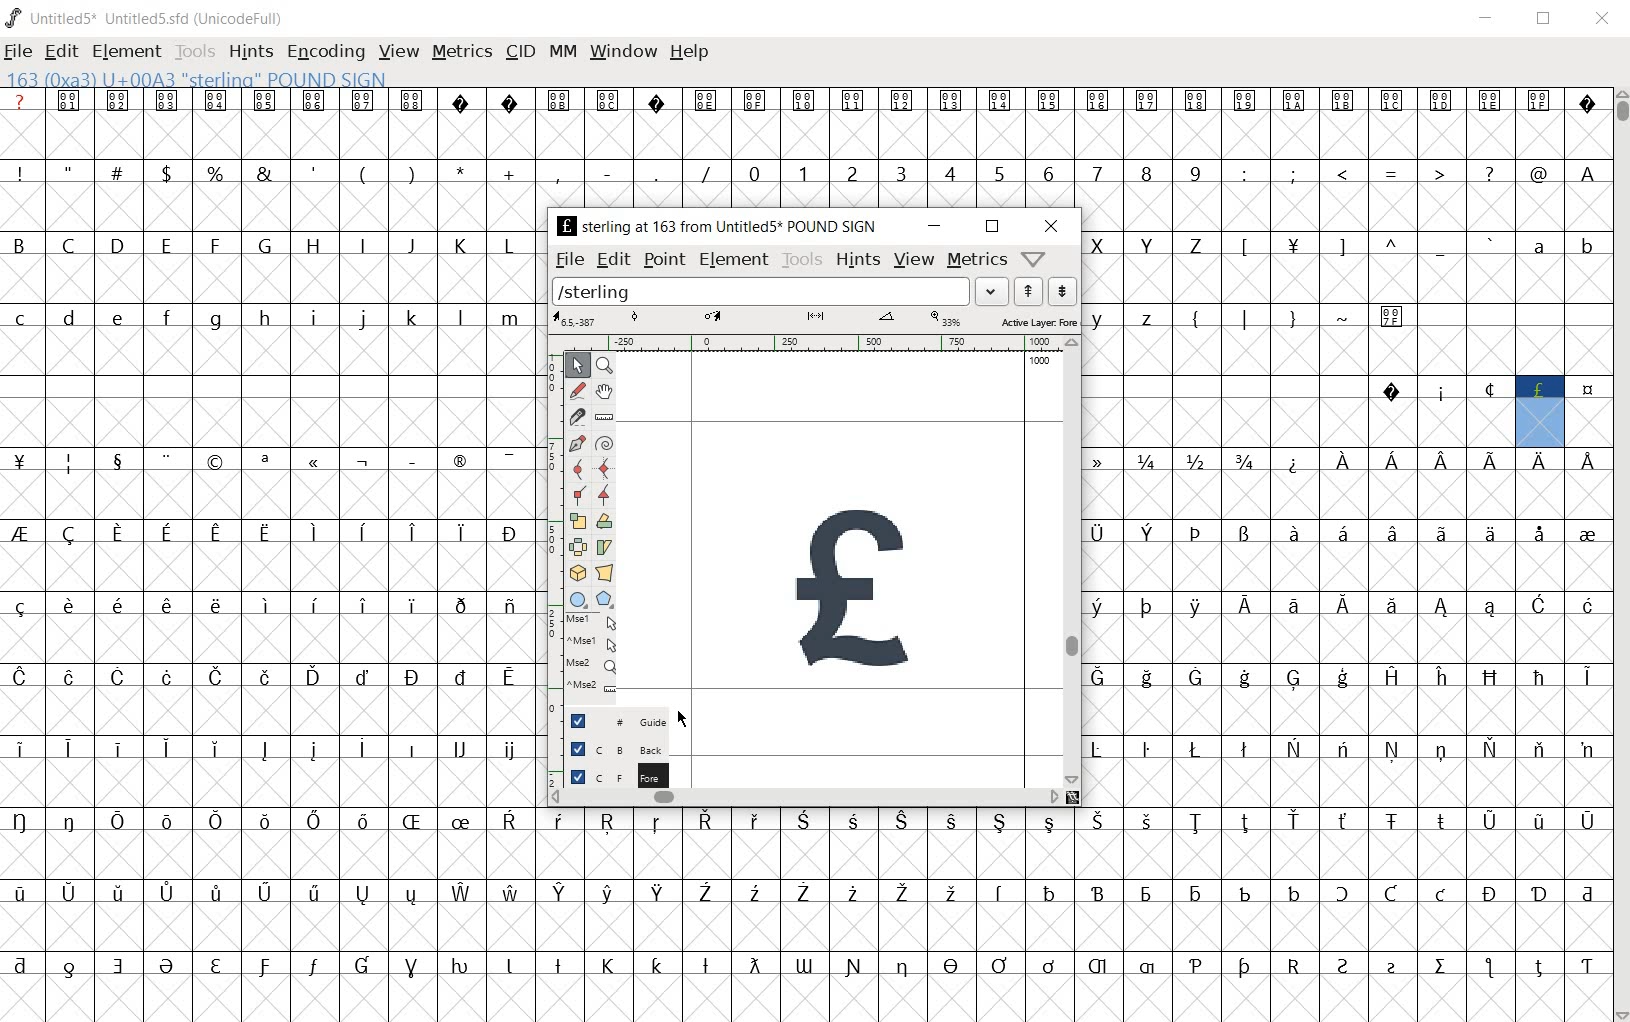 The image size is (1630, 1022). I want to click on Symbol, so click(1196, 535).